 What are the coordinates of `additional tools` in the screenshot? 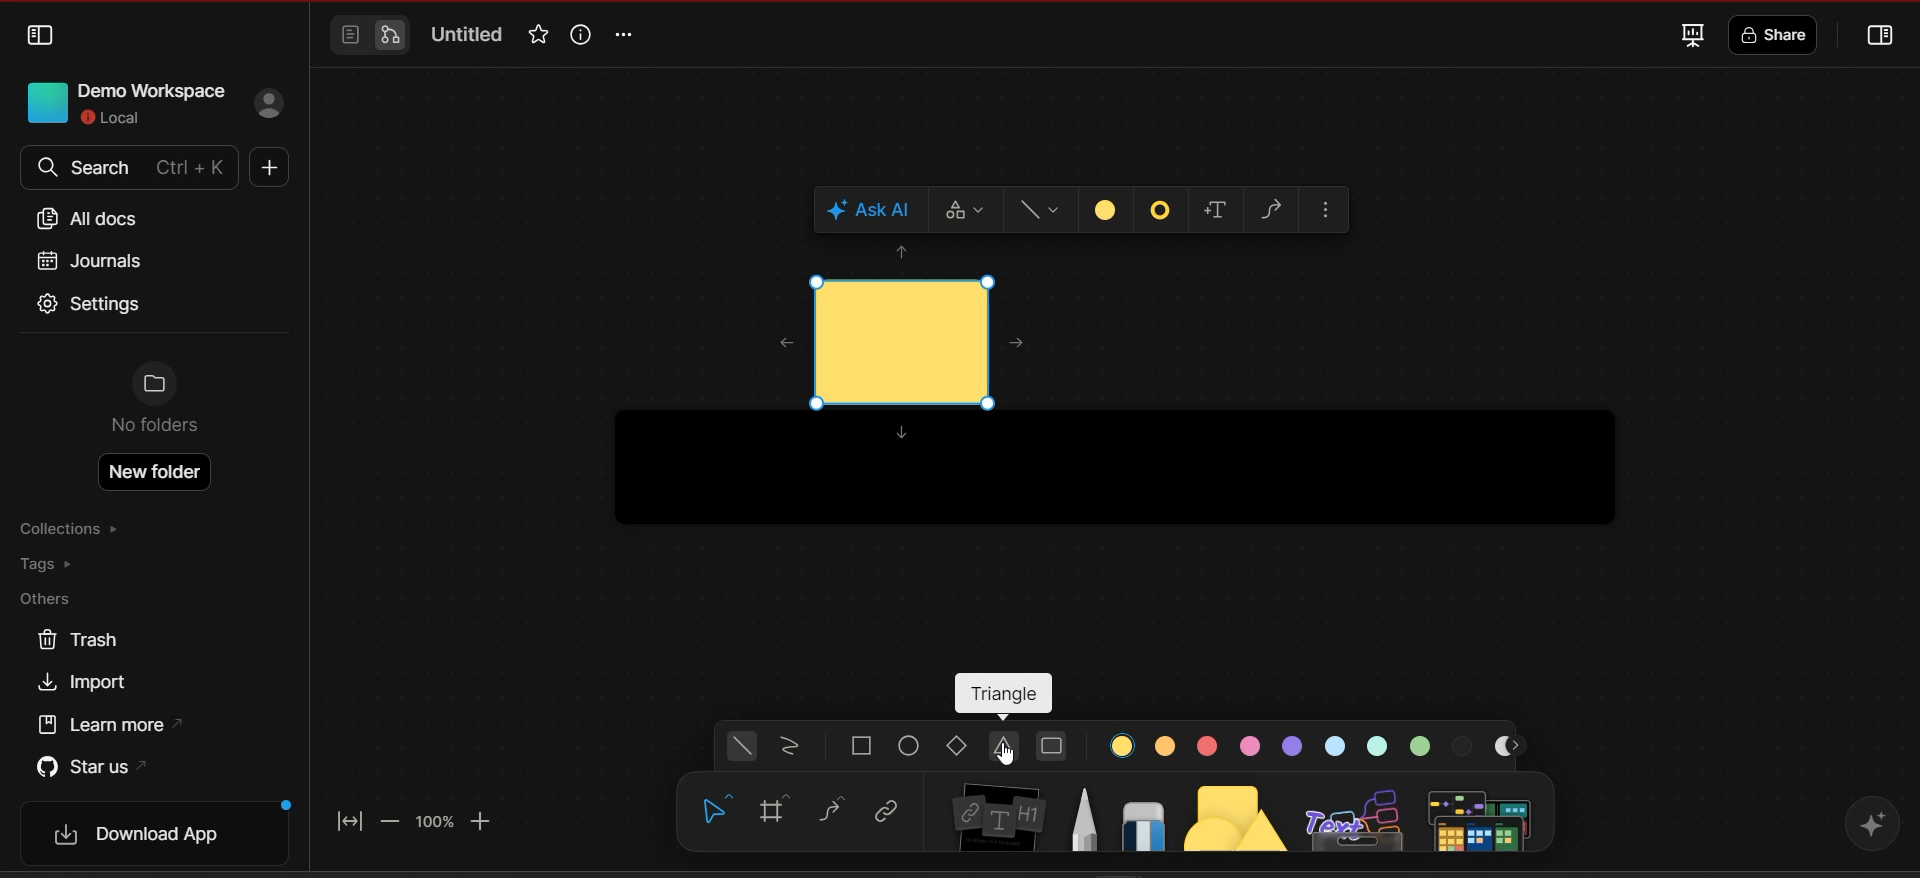 It's located at (1483, 818).